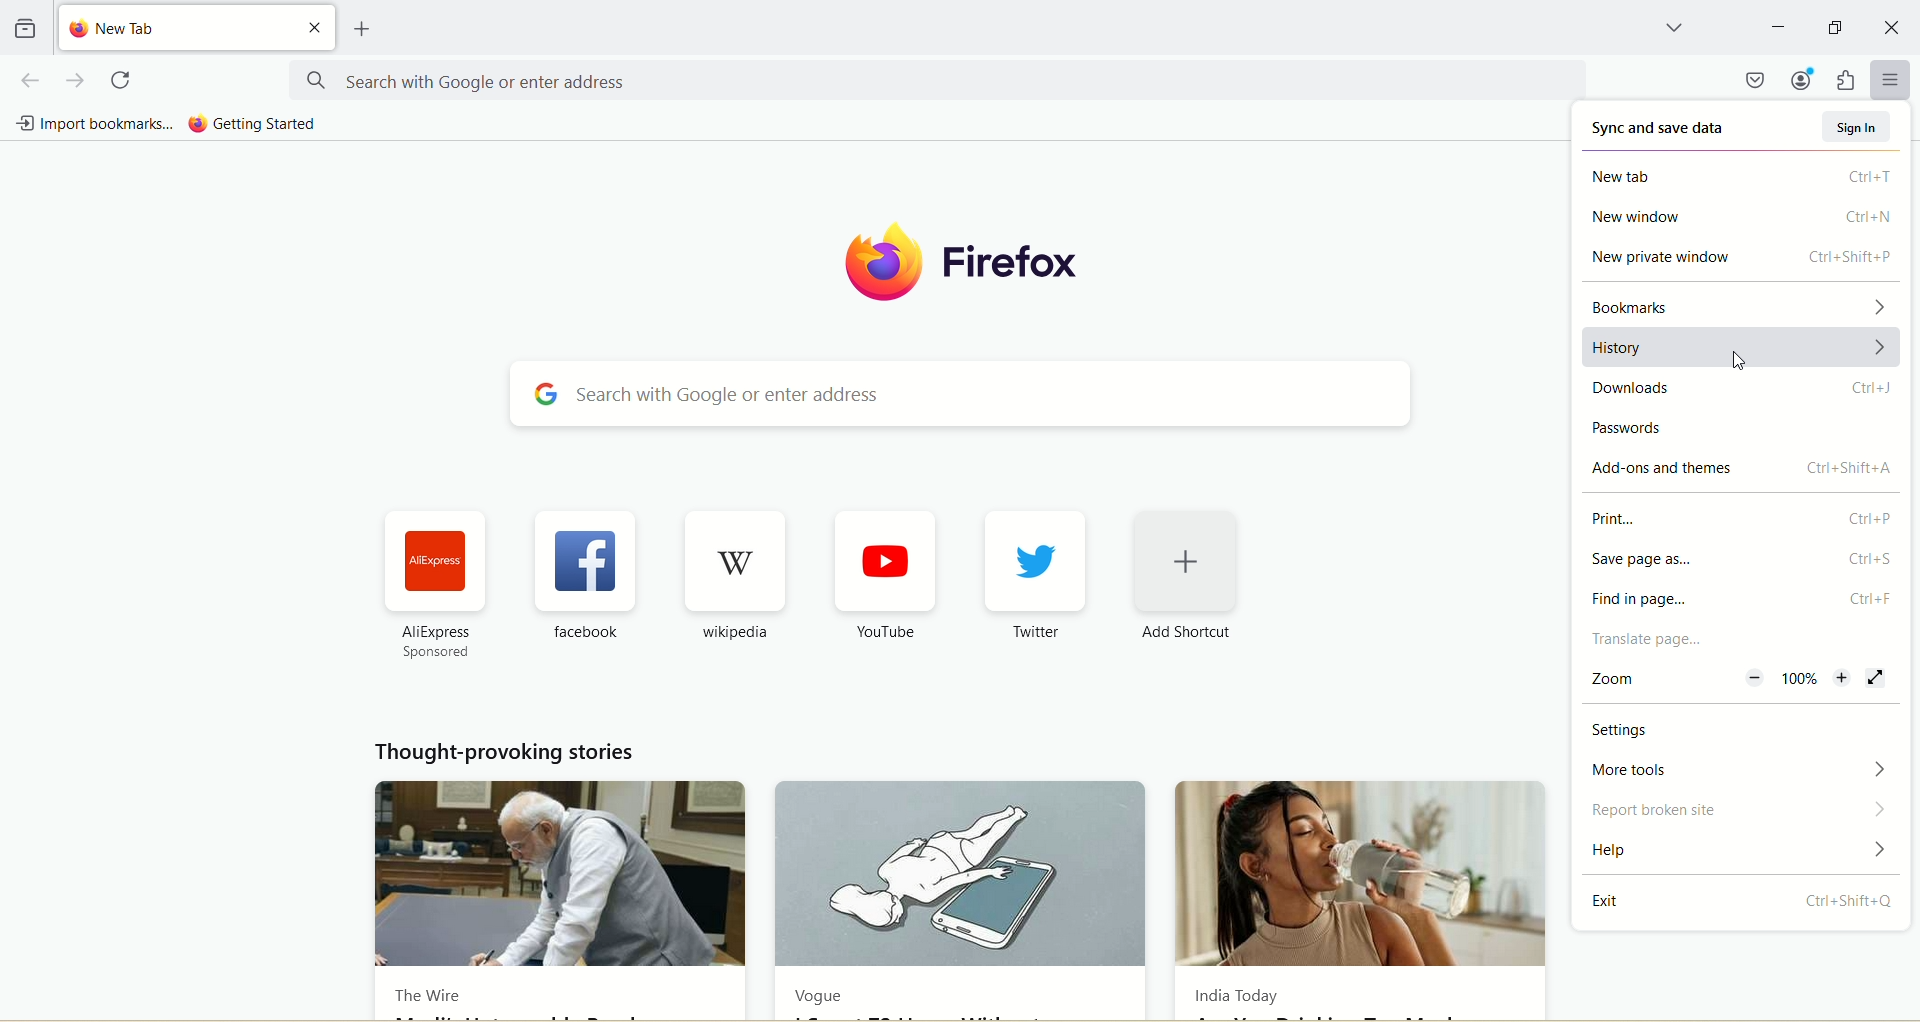  I want to click on youtube, so click(887, 561).